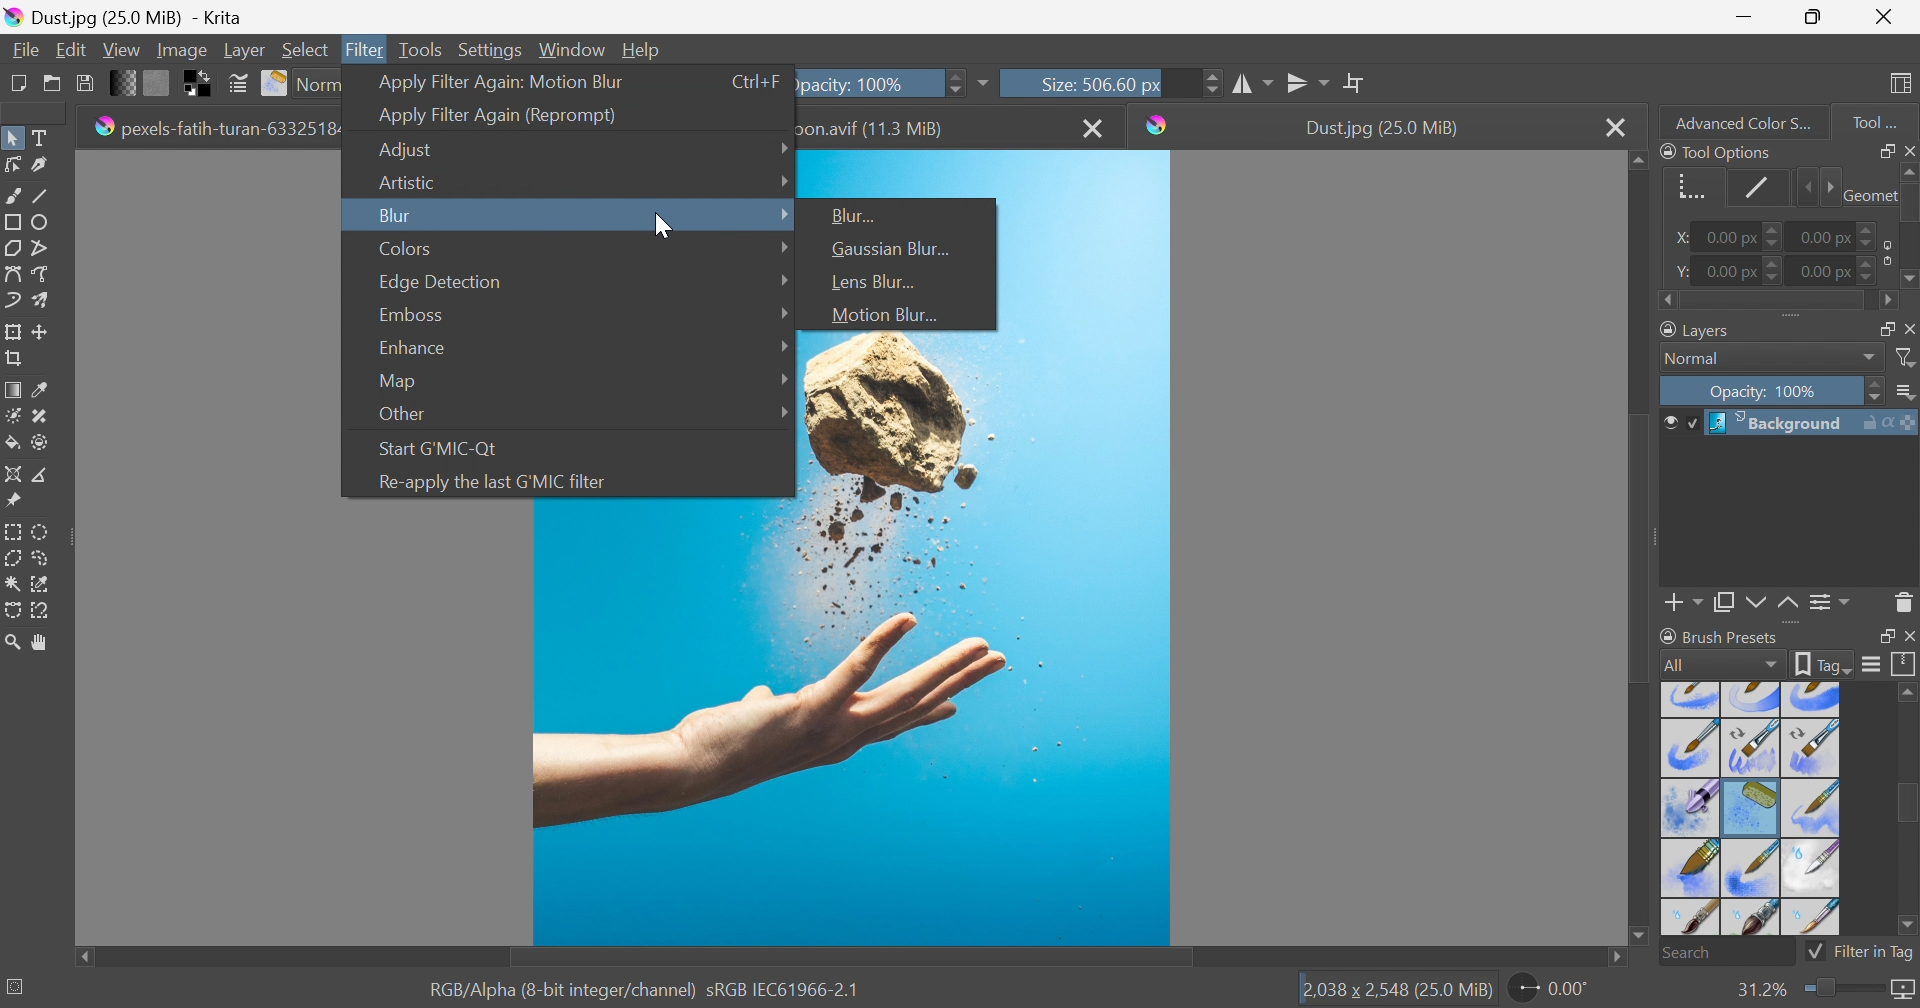 This screenshot has width=1920, height=1008. What do you see at coordinates (1861, 952) in the screenshot?
I see `Filter in tag` at bounding box center [1861, 952].